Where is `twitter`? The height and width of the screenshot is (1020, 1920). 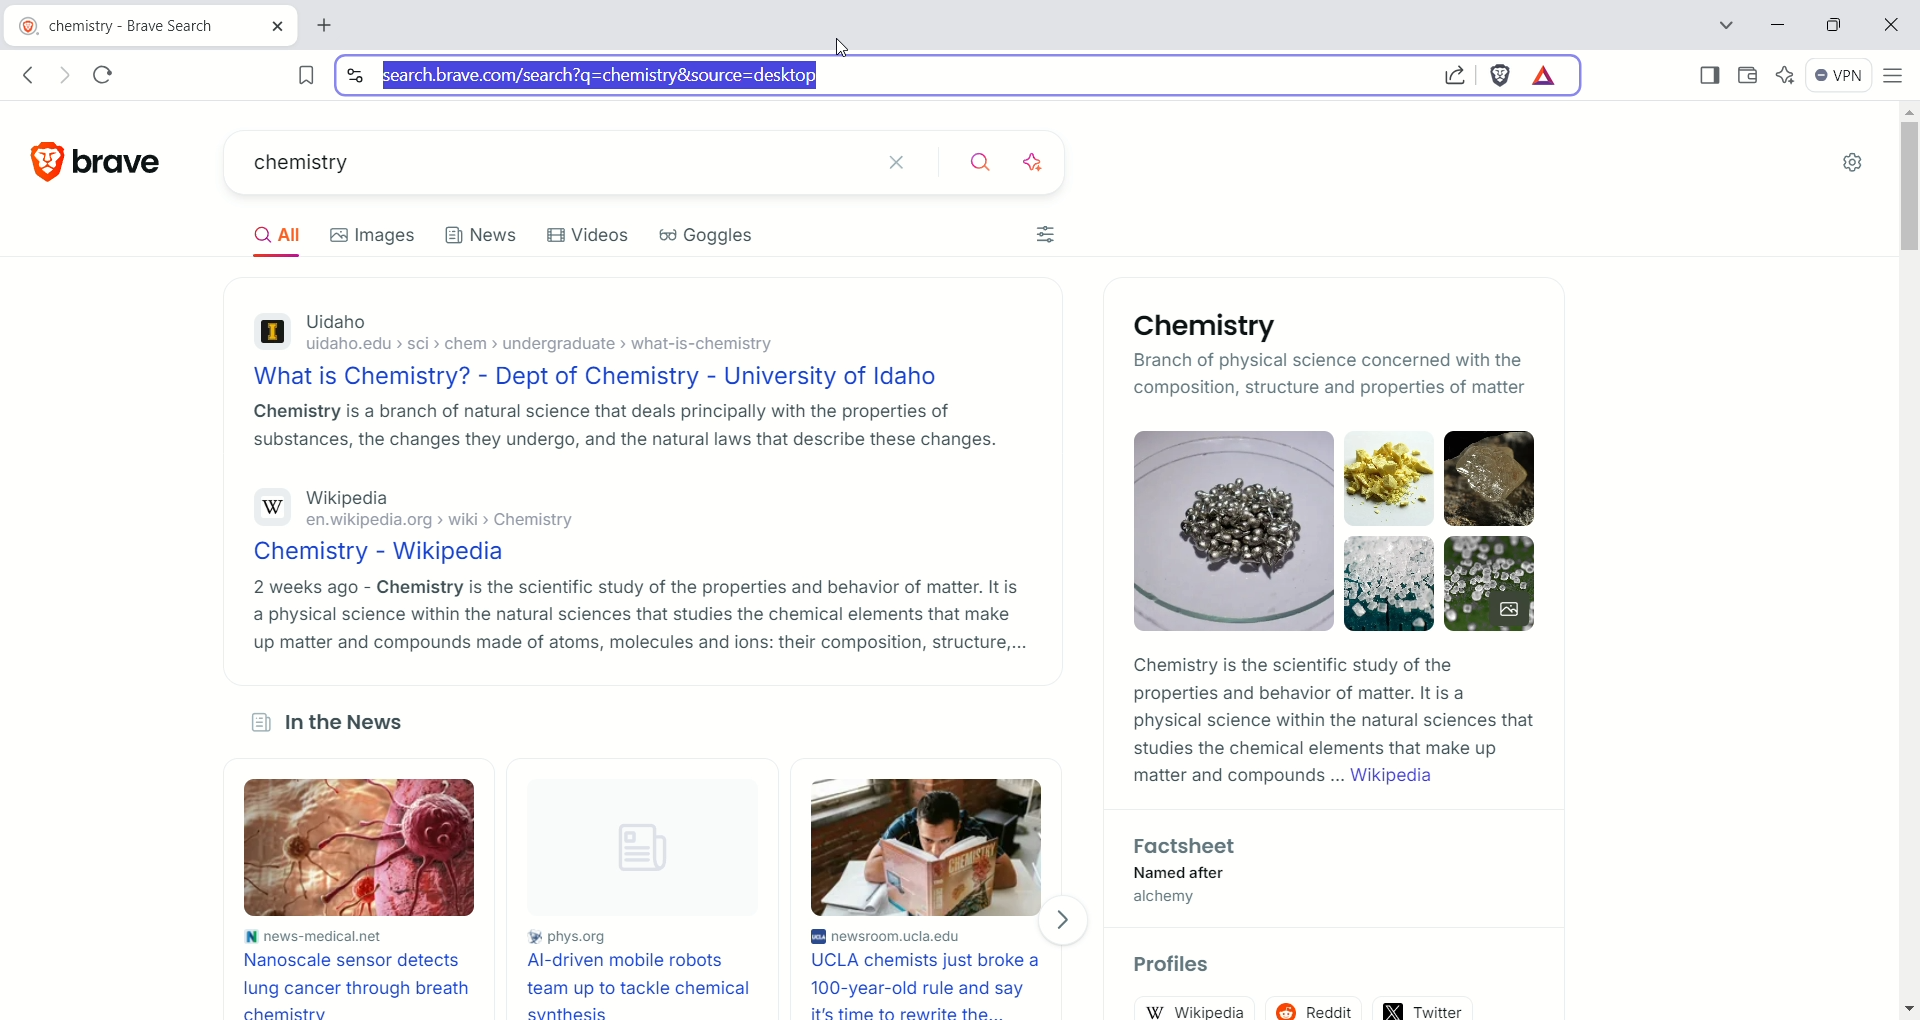 twitter is located at coordinates (1424, 1008).